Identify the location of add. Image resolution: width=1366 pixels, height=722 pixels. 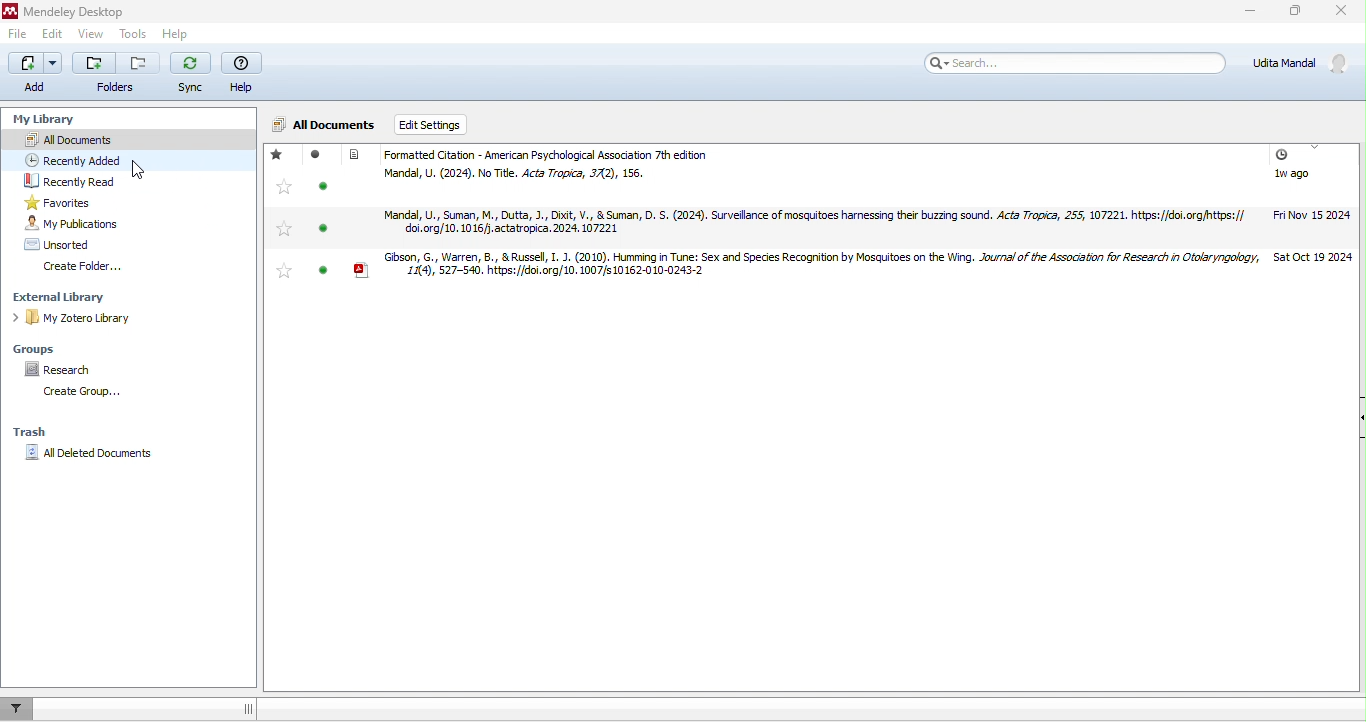
(35, 74).